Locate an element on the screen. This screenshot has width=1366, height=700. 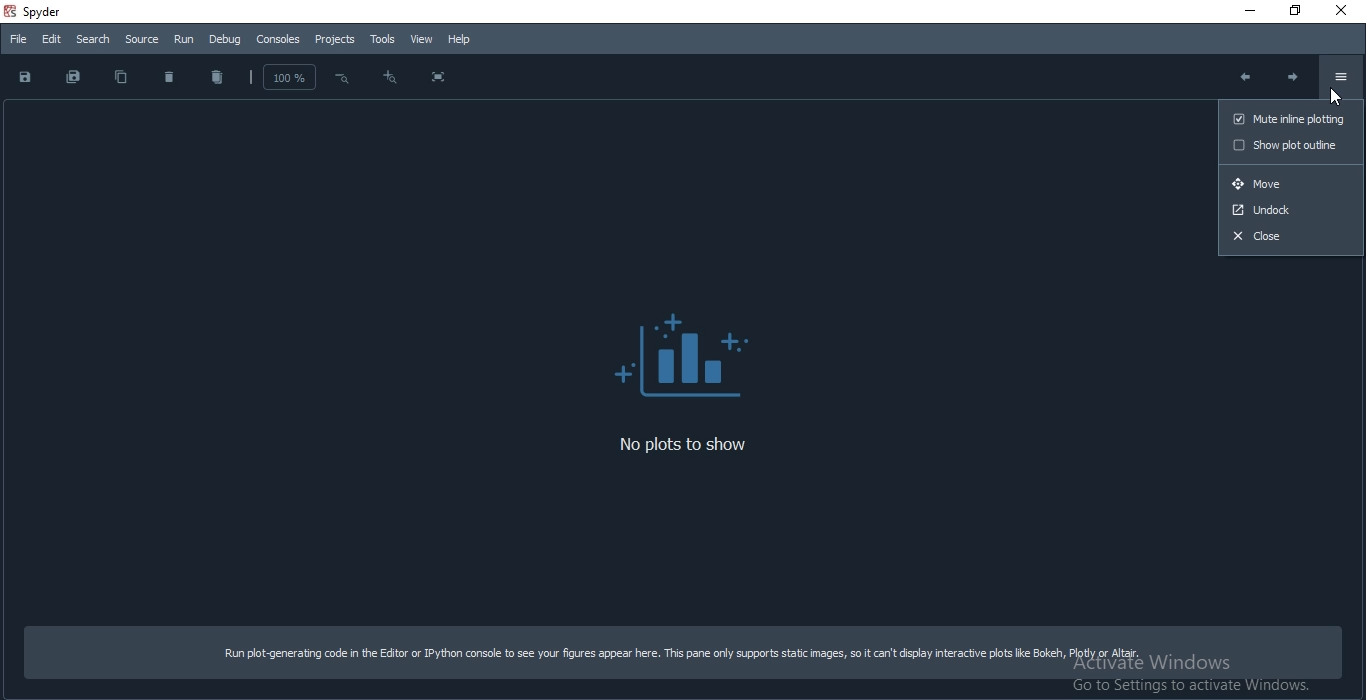
Help is located at coordinates (460, 39).